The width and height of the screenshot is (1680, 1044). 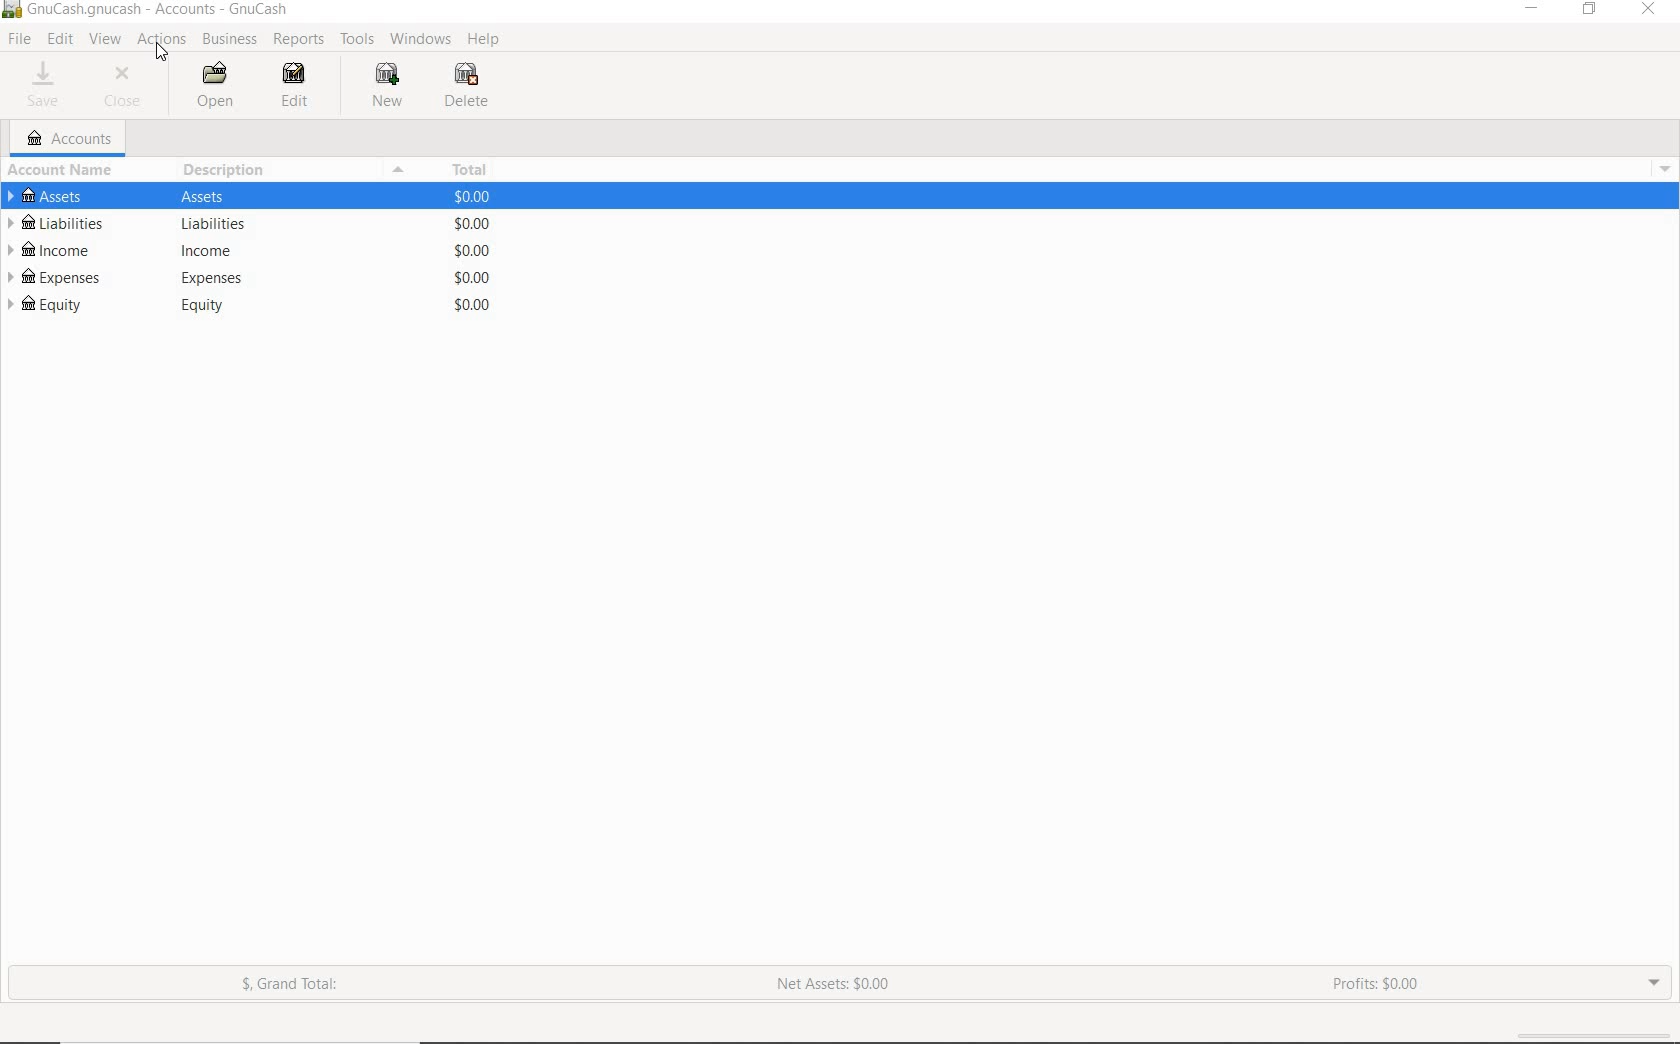 What do you see at coordinates (484, 38) in the screenshot?
I see `HELP` at bounding box center [484, 38].